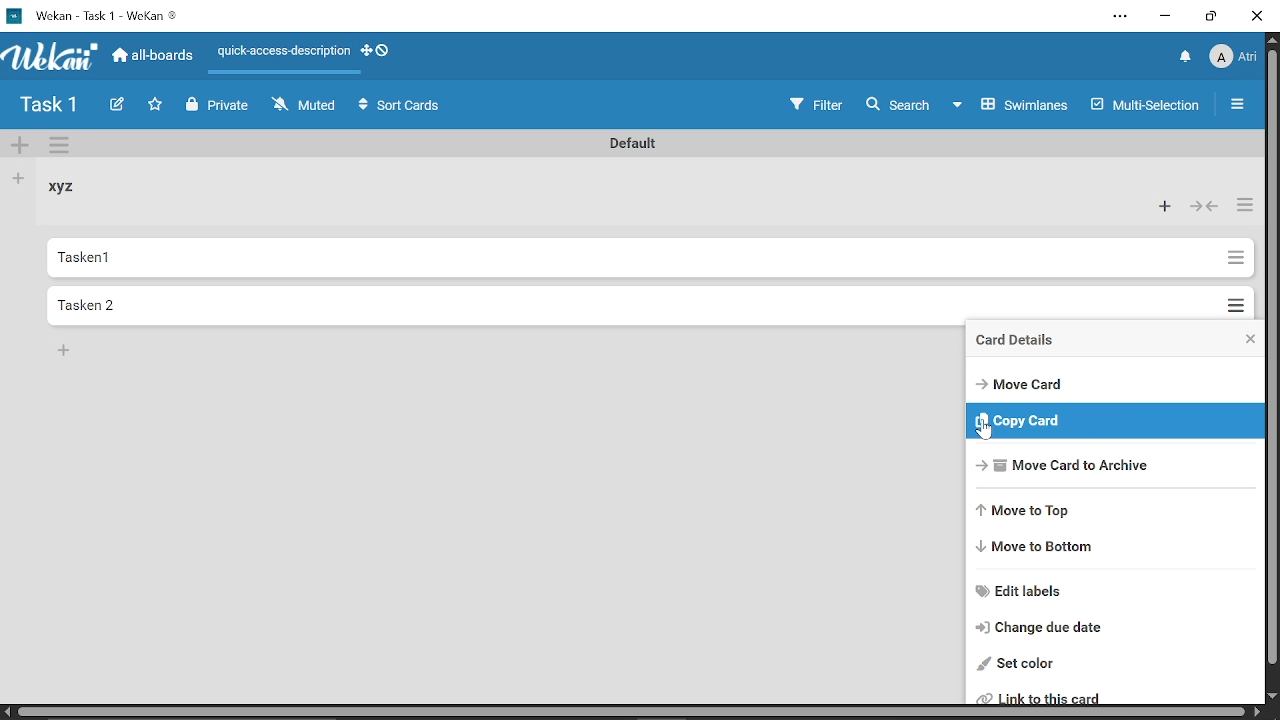 The height and width of the screenshot is (720, 1280). I want to click on Add card to the top, so click(1166, 206).